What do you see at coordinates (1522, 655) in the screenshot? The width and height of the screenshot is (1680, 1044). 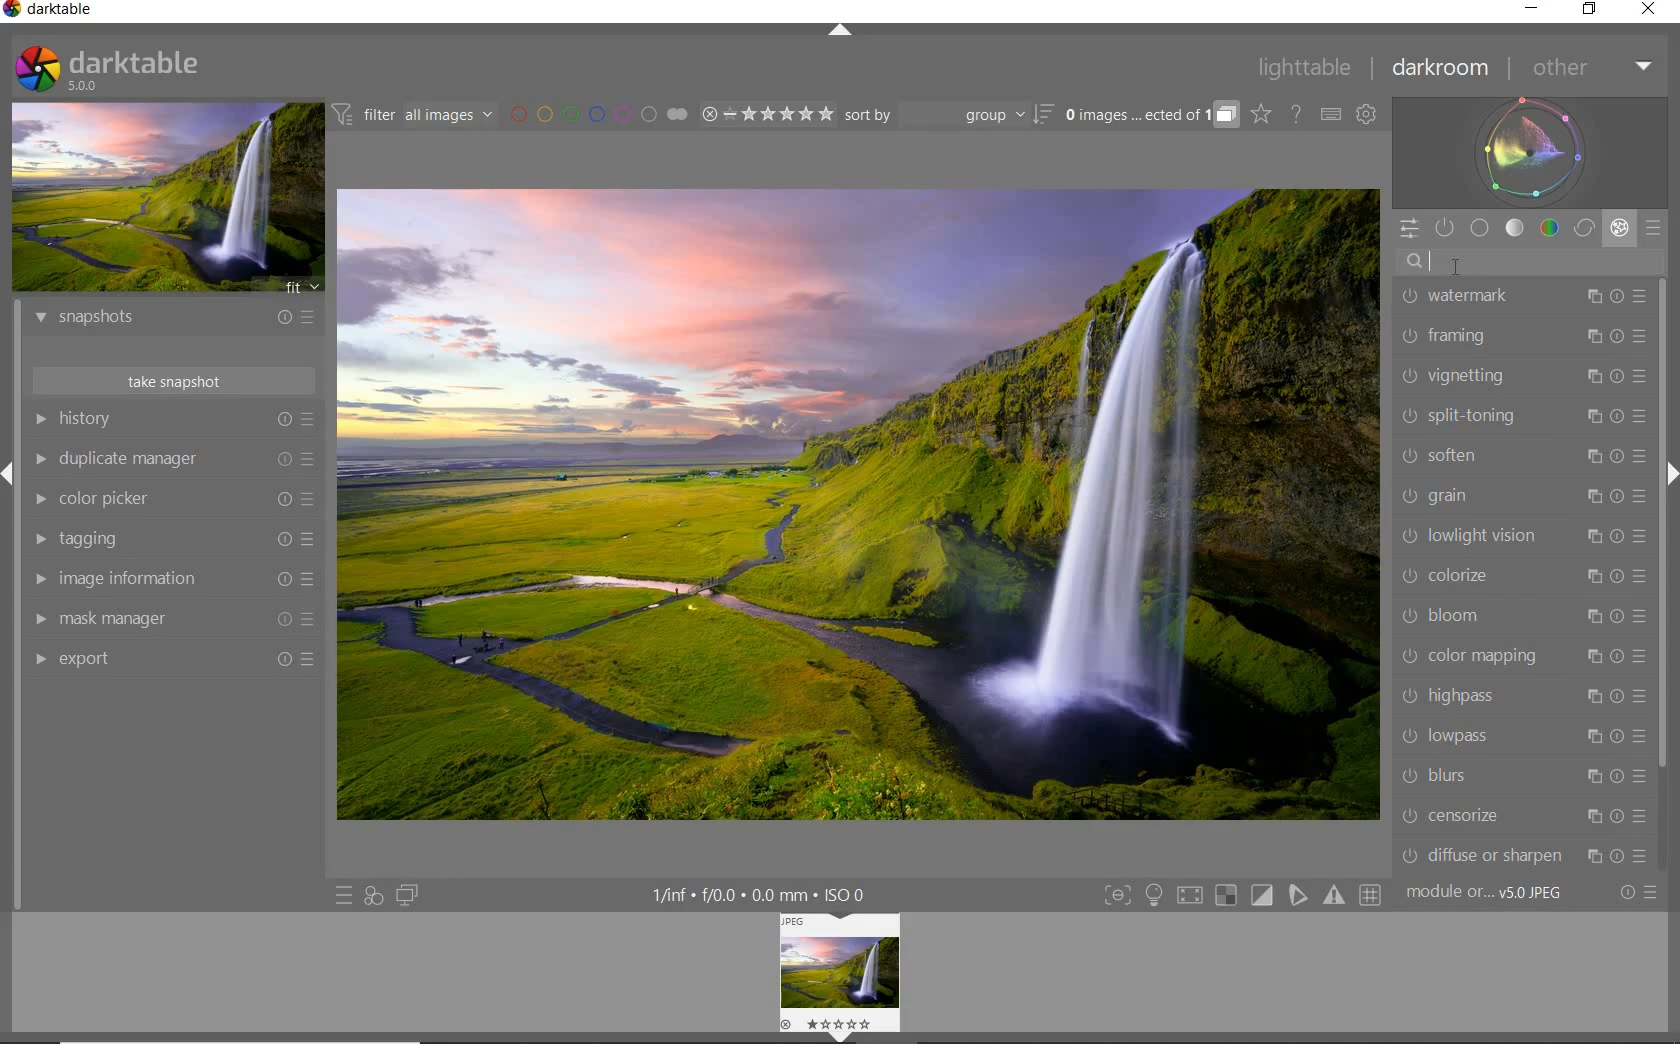 I see `color mapping` at bounding box center [1522, 655].